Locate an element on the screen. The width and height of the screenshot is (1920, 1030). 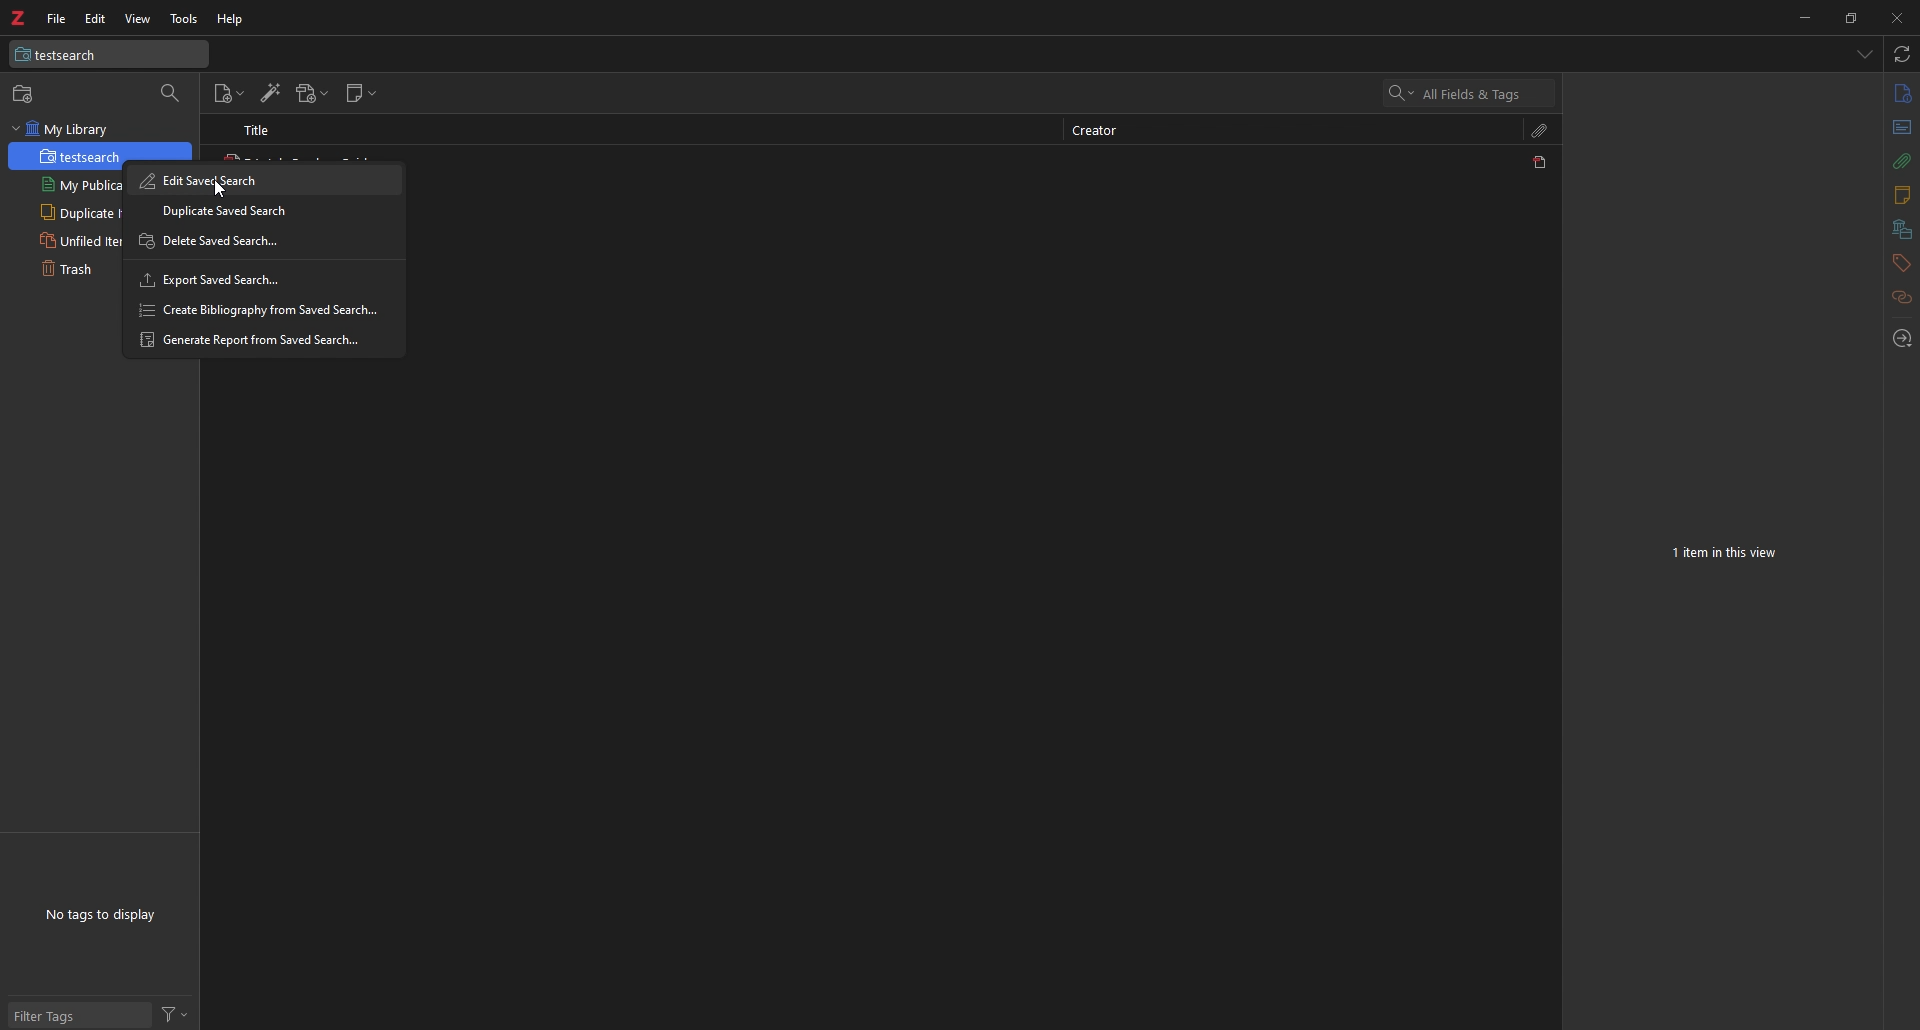
related is located at coordinates (1903, 298).